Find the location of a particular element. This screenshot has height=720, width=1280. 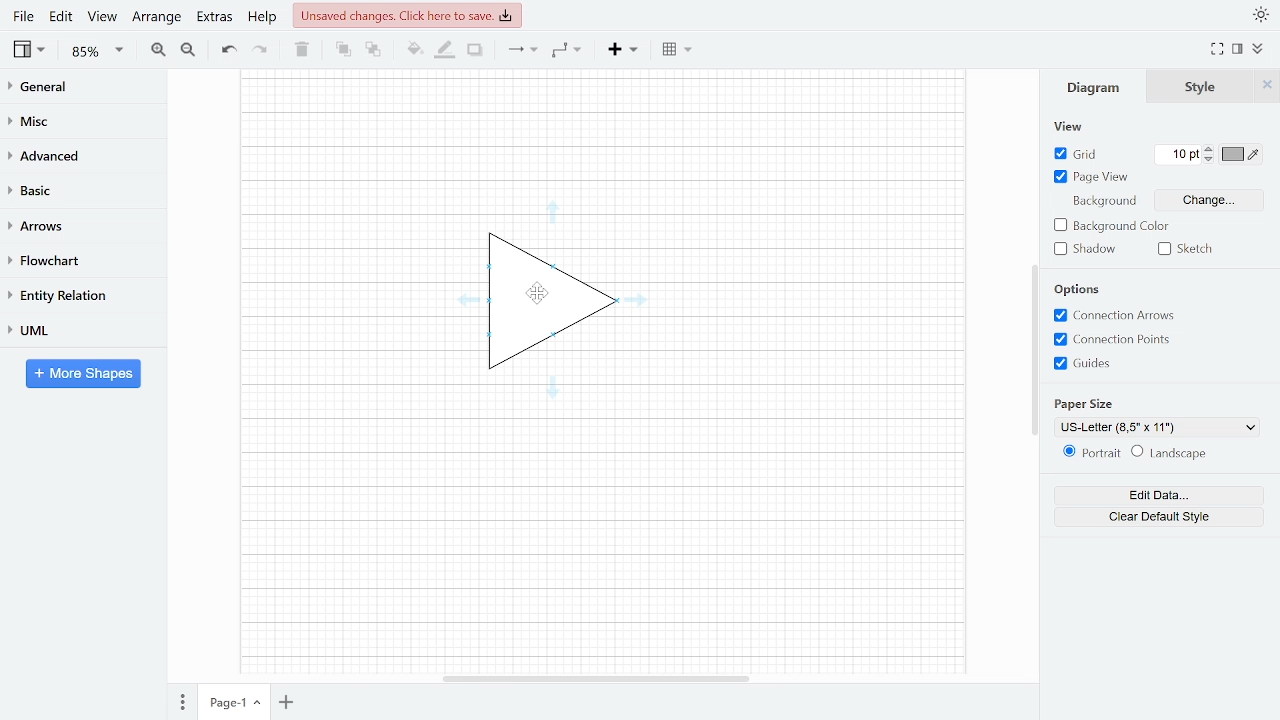

basic is located at coordinates (76, 189).